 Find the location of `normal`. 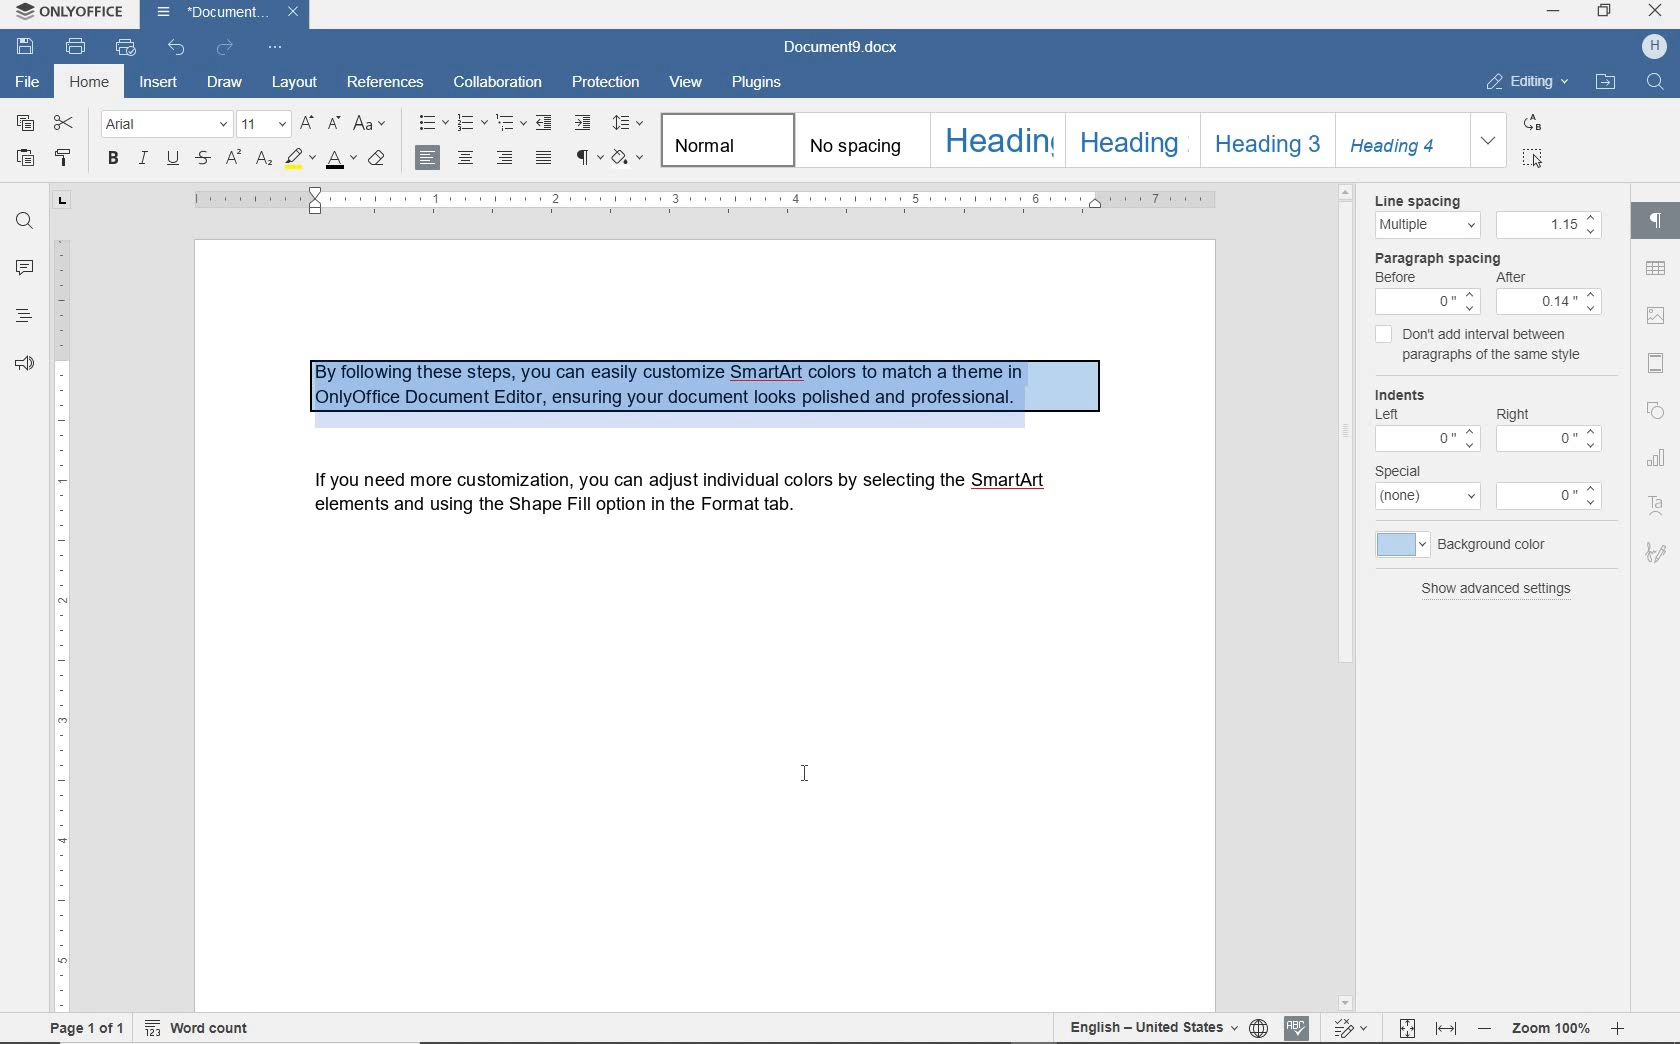

normal is located at coordinates (726, 139).